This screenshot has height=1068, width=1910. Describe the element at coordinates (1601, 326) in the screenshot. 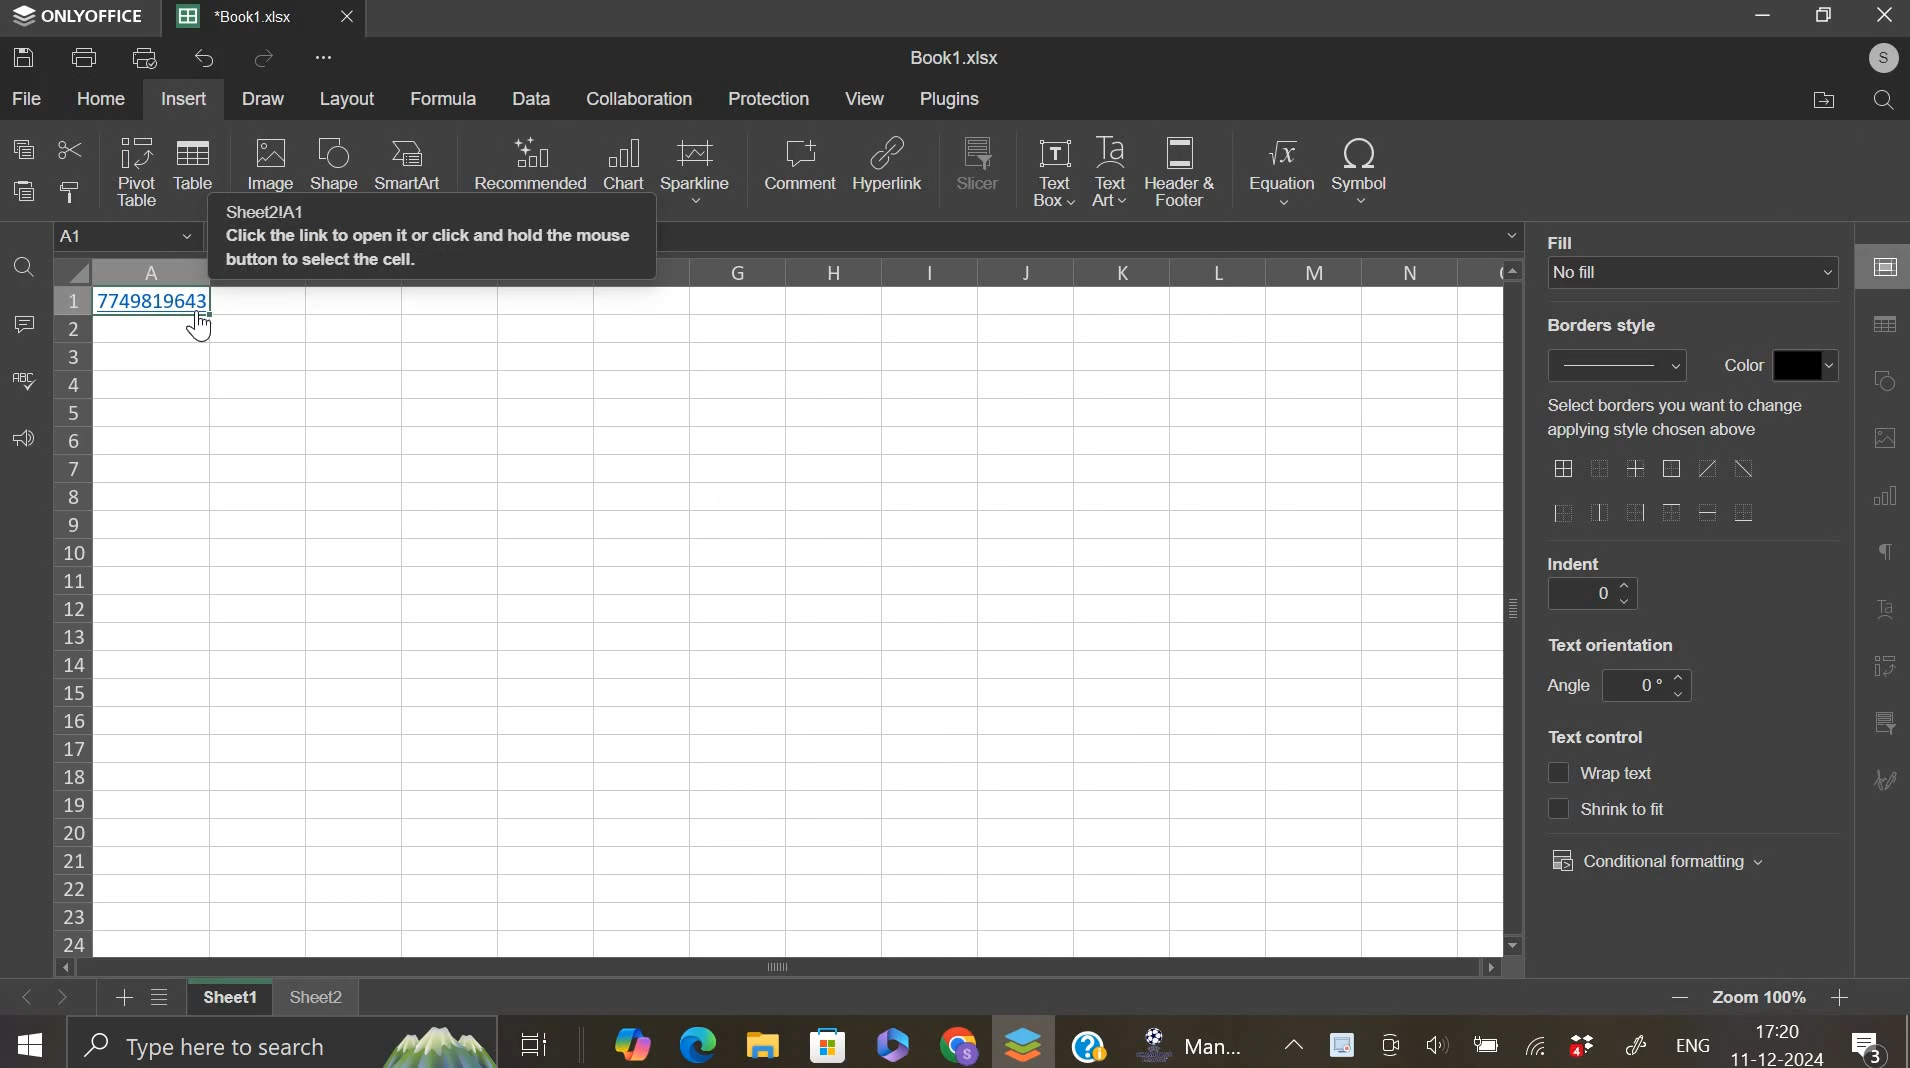

I see `text` at that location.